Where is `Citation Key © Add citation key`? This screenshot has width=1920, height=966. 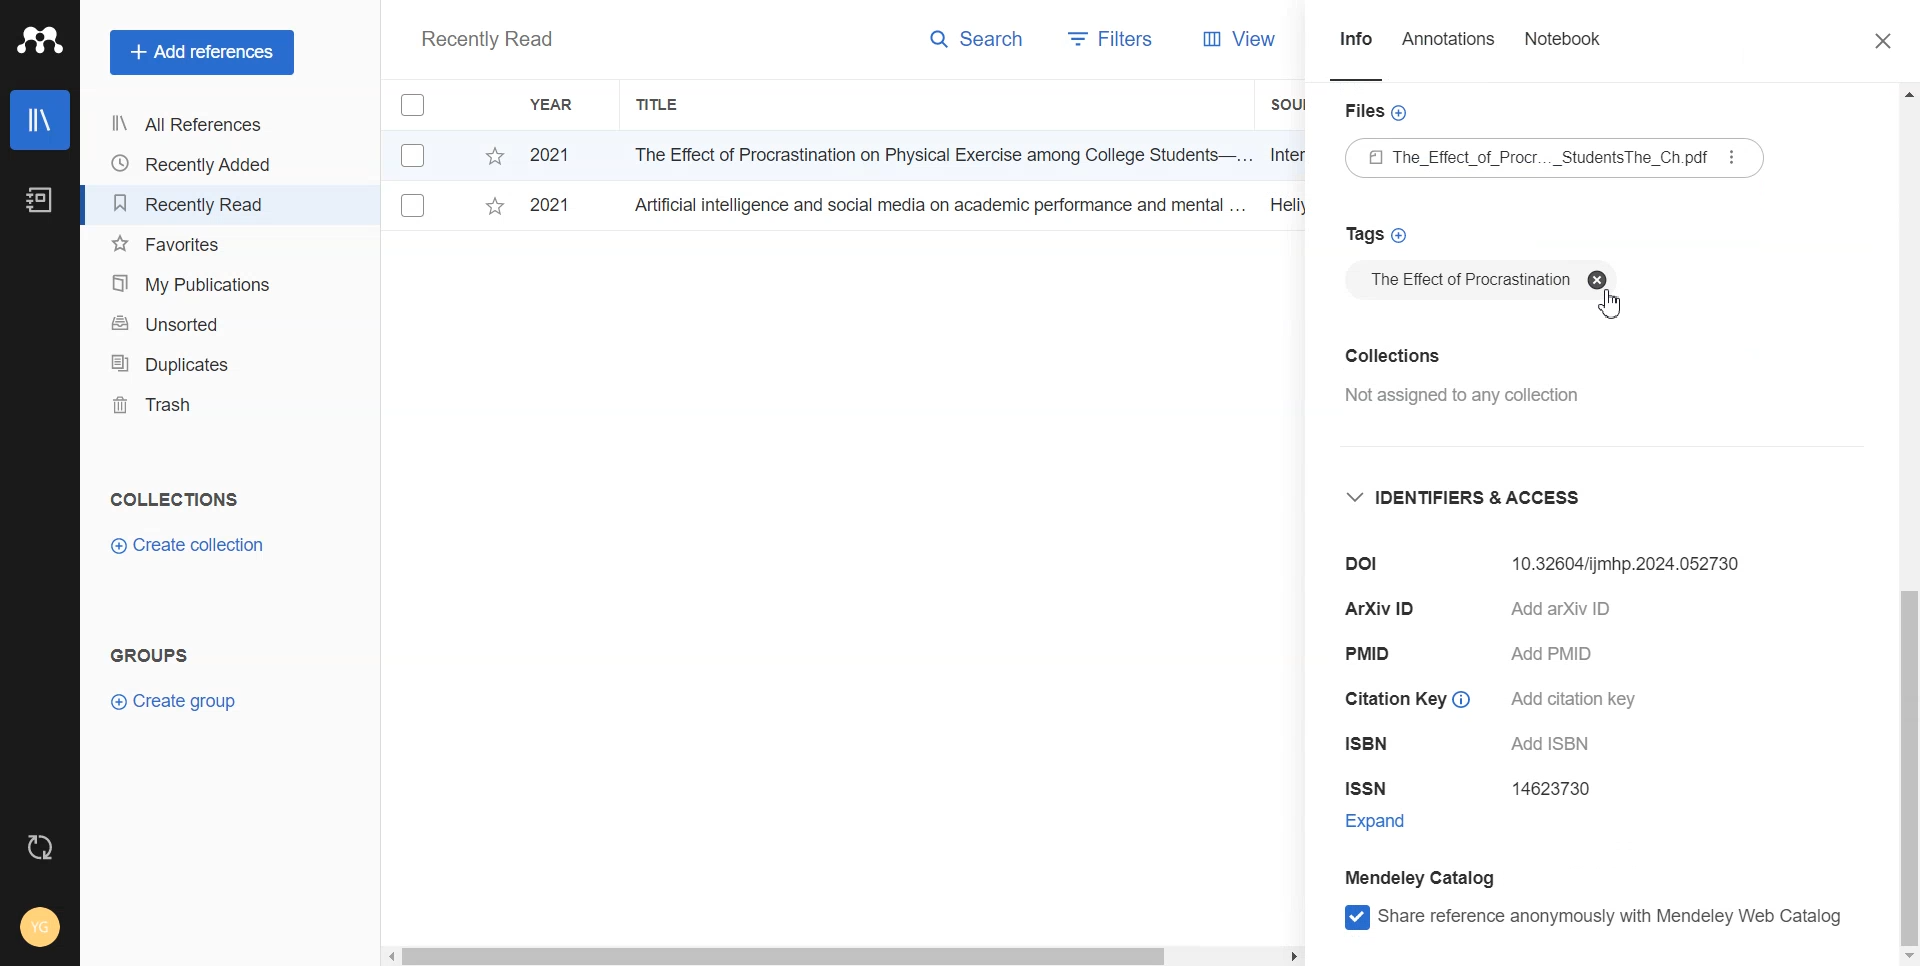
Citation Key © Add citation key is located at coordinates (1492, 703).